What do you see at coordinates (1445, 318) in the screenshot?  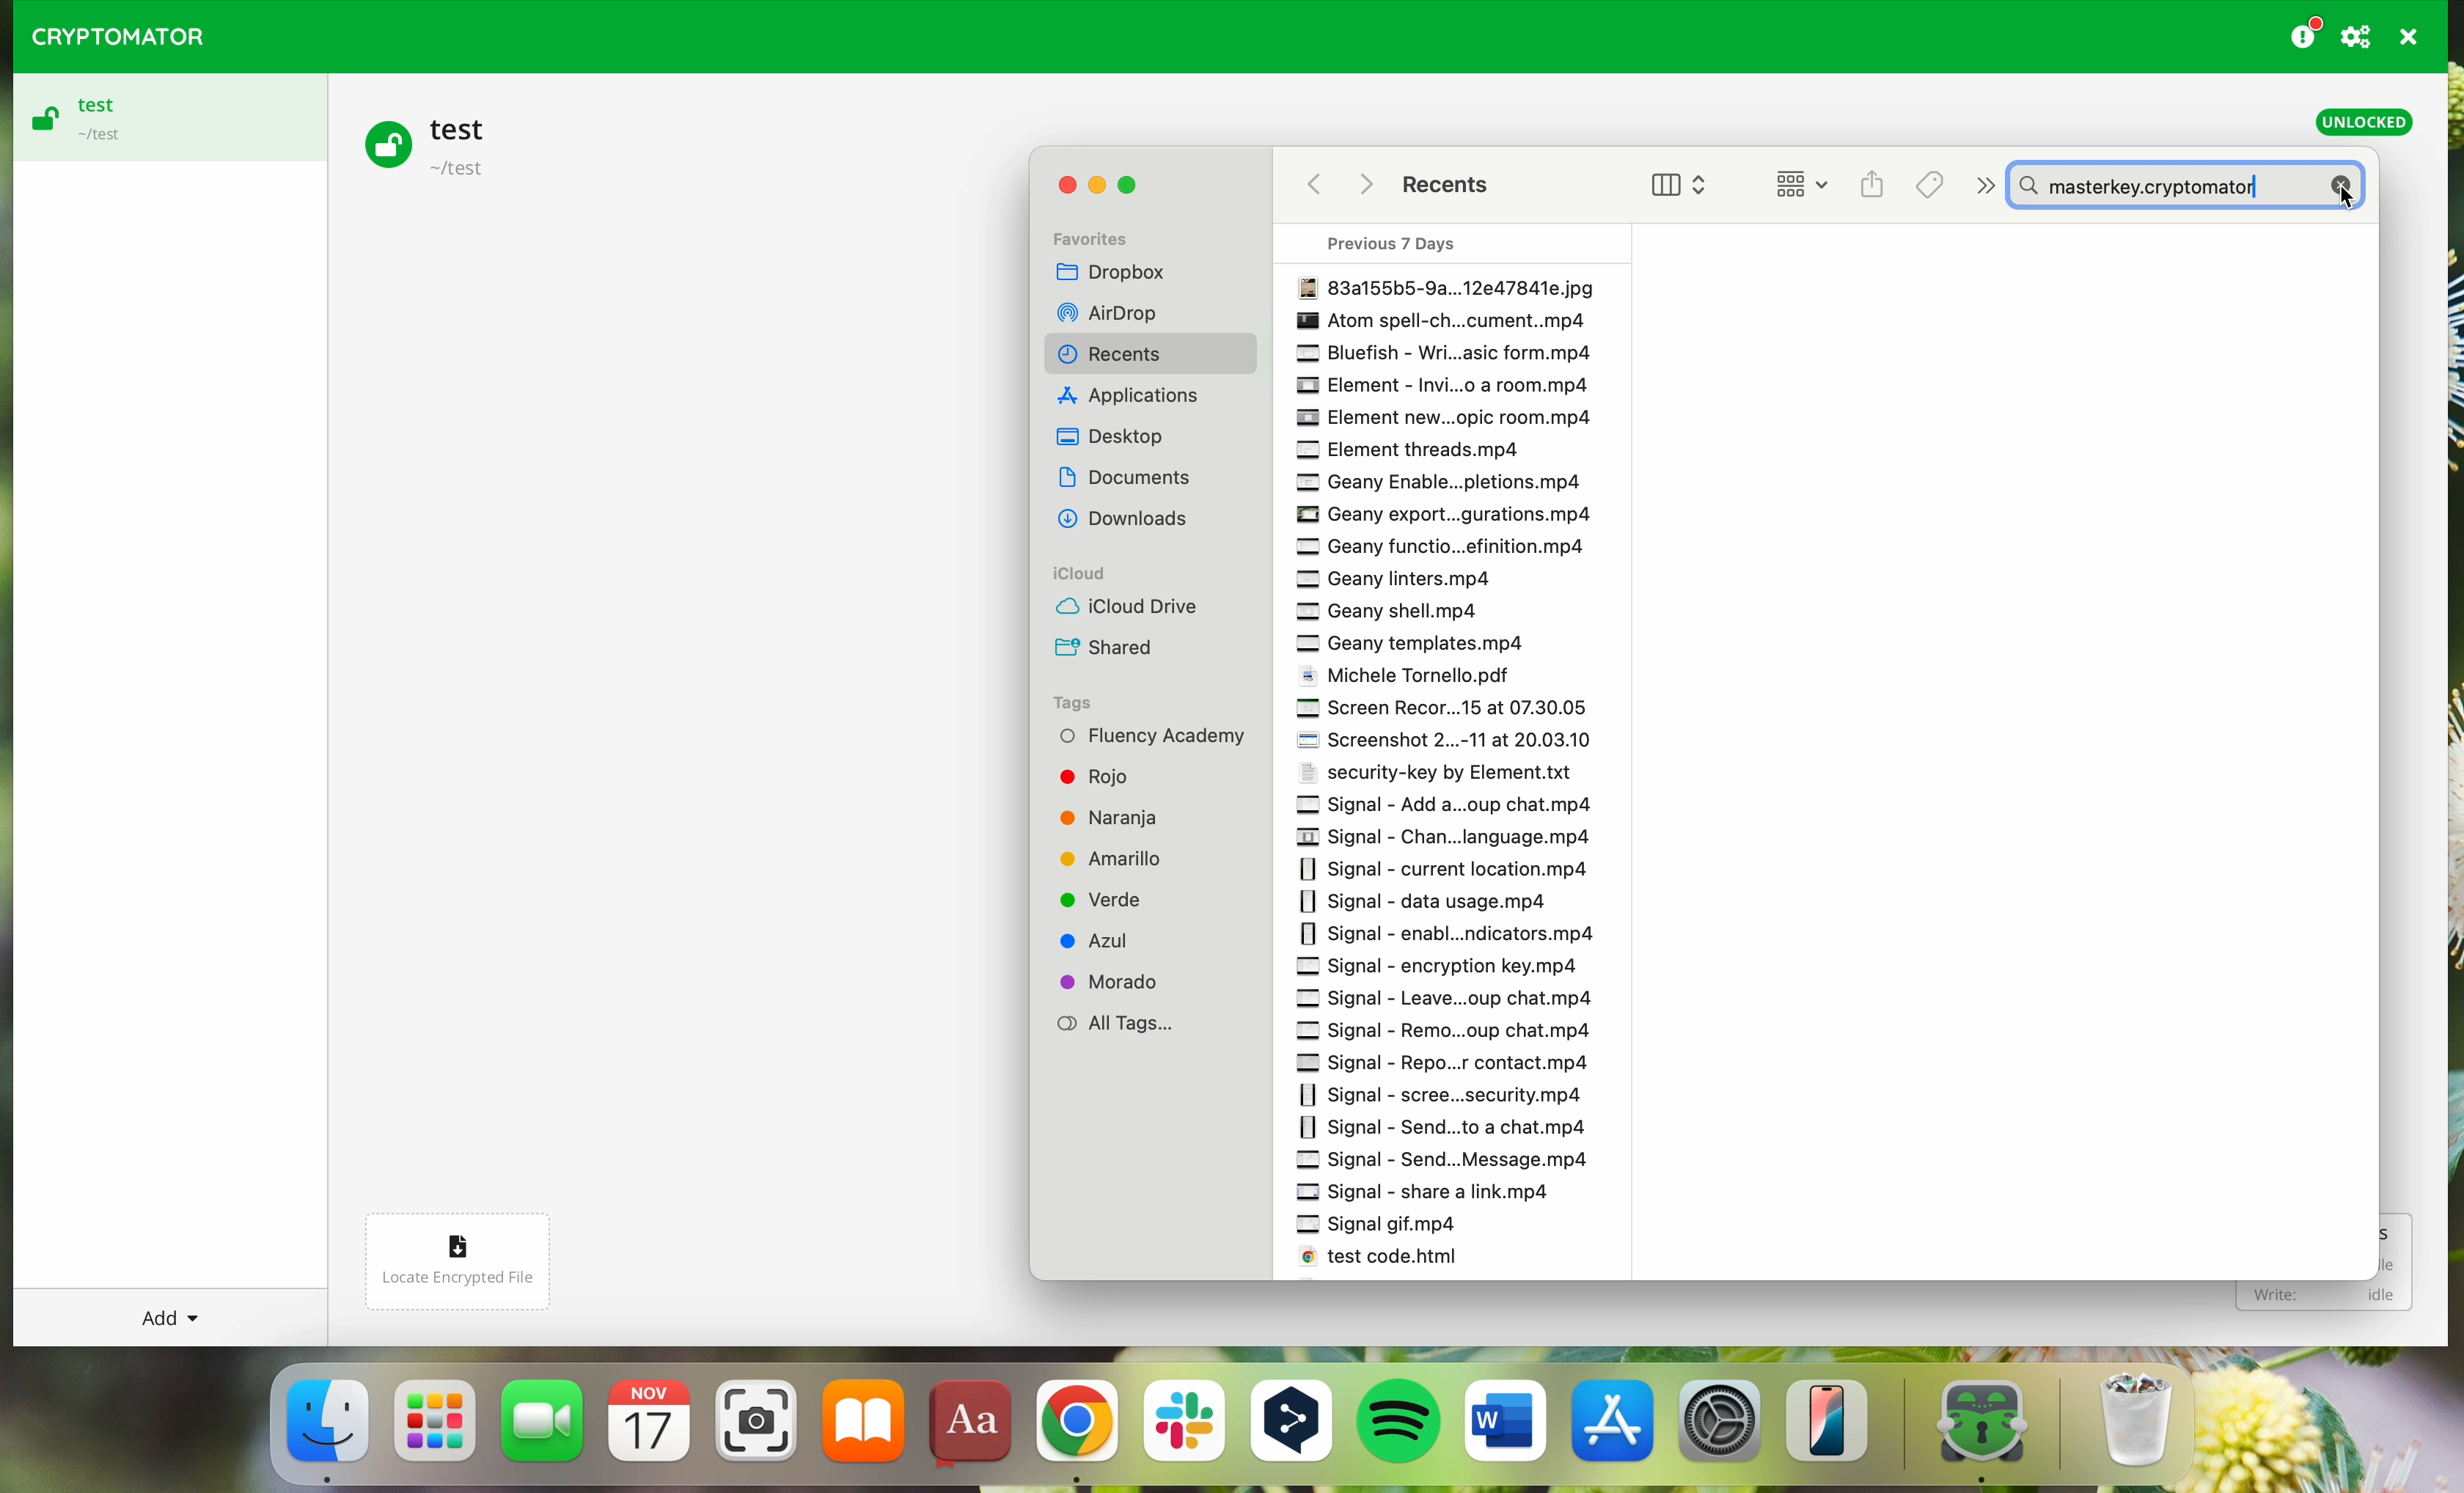 I see `` at bounding box center [1445, 318].